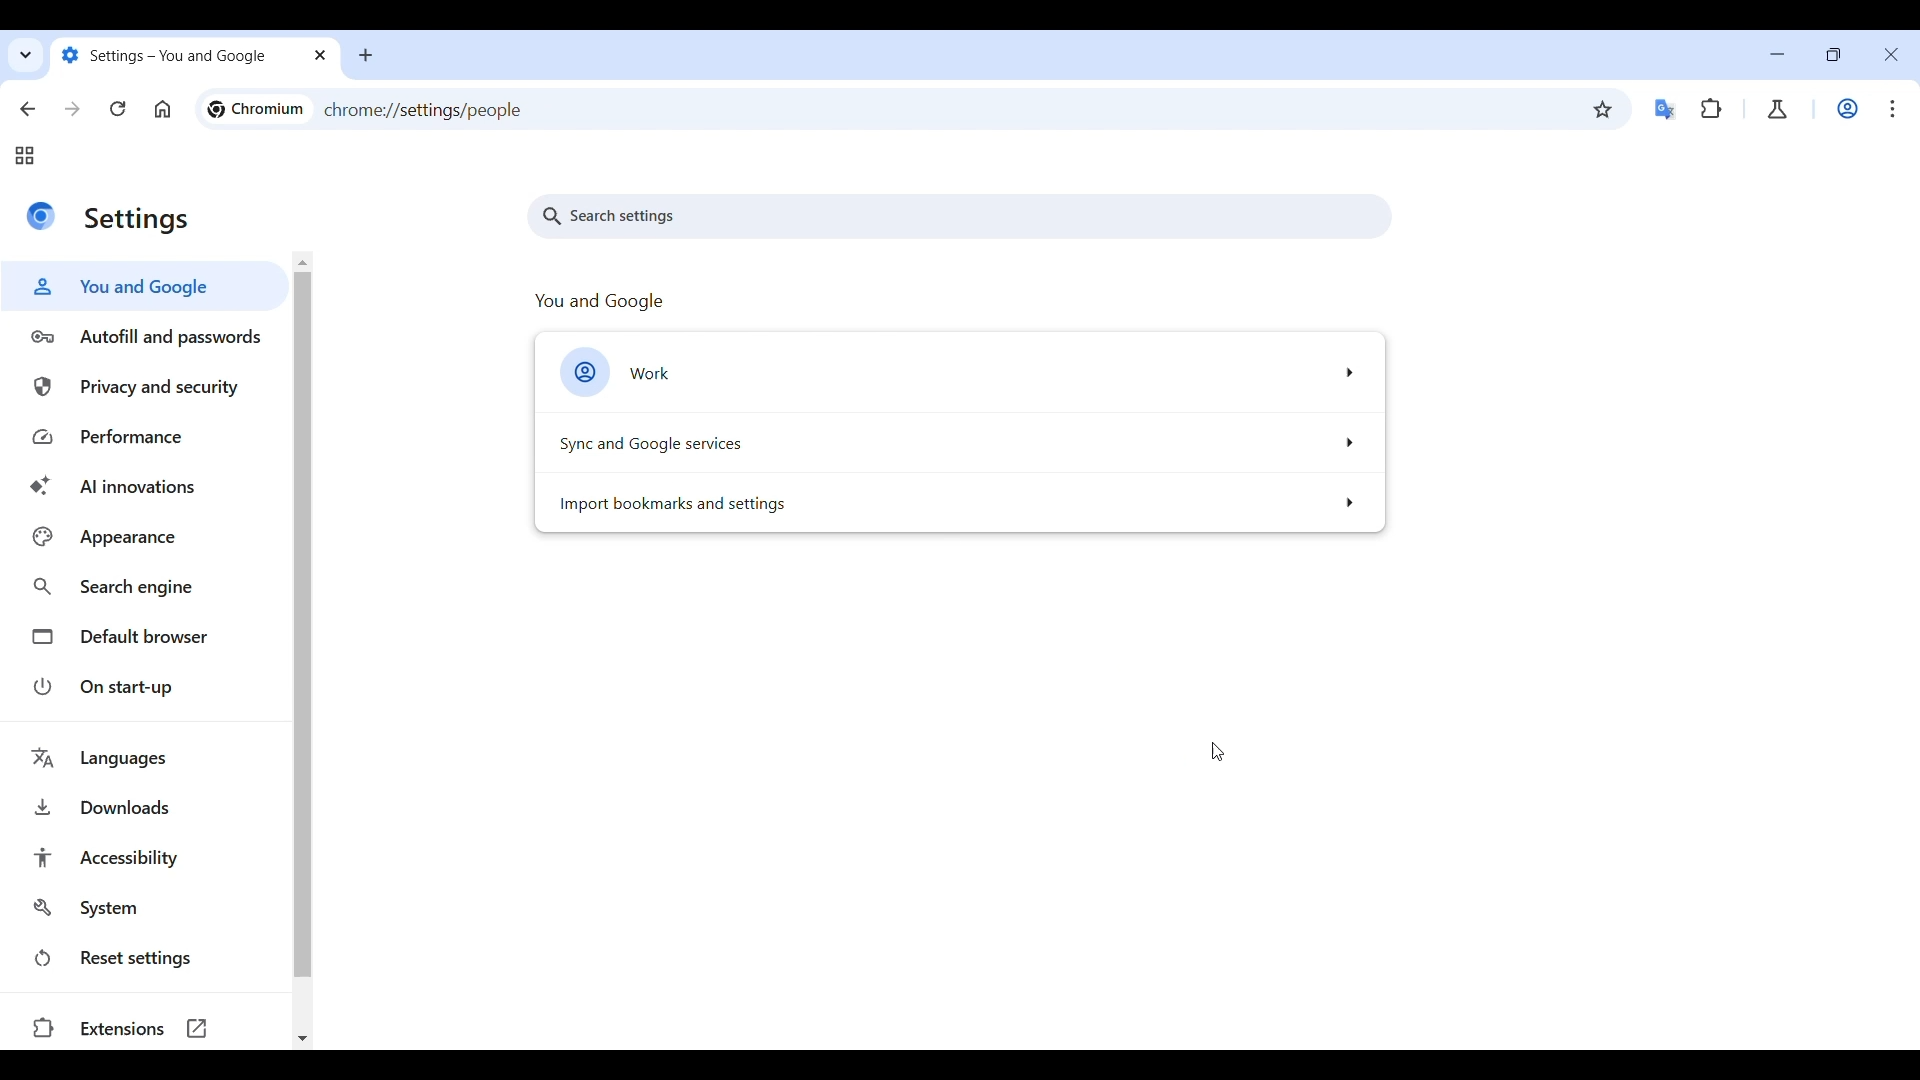  What do you see at coordinates (1893, 109) in the screenshot?
I see `Customize and control Chromium highlighted` at bounding box center [1893, 109].